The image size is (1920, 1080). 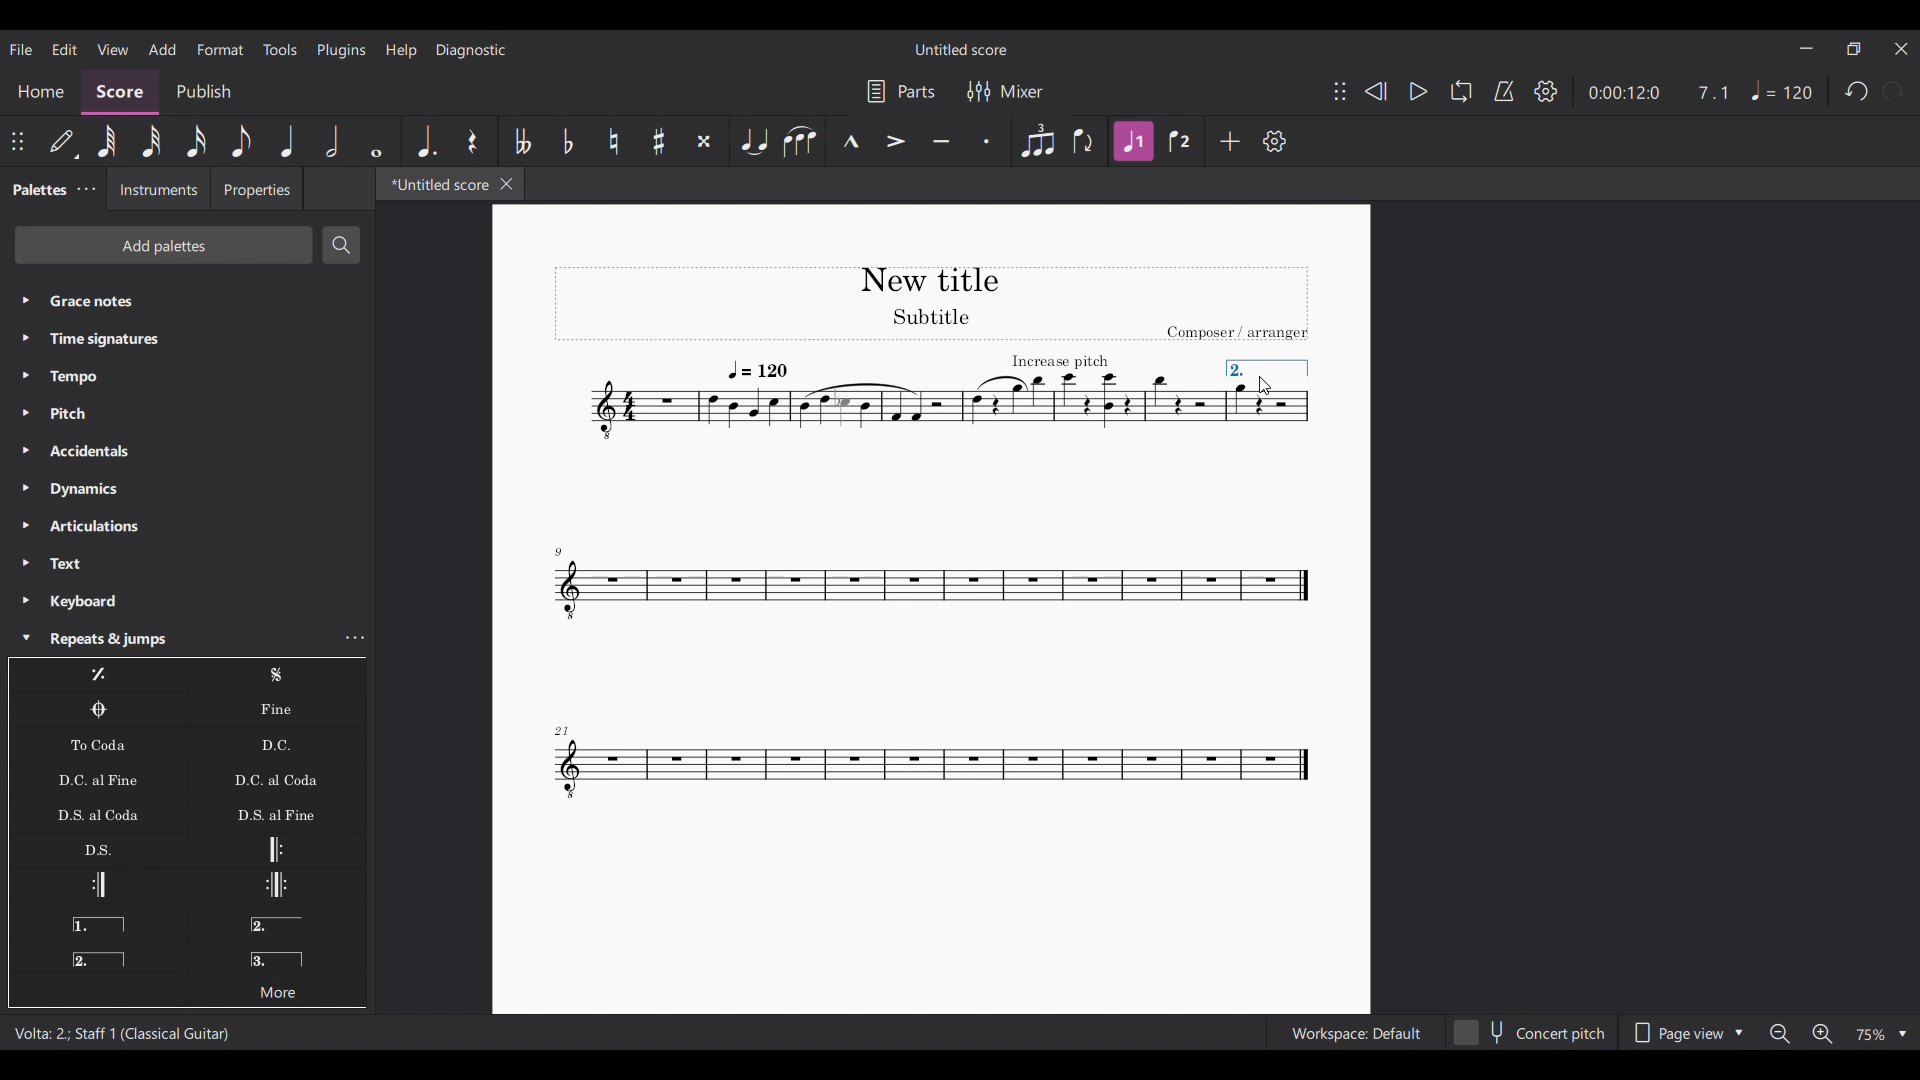 I want to click on D.S. al Fine, so click(x=276, y=814).